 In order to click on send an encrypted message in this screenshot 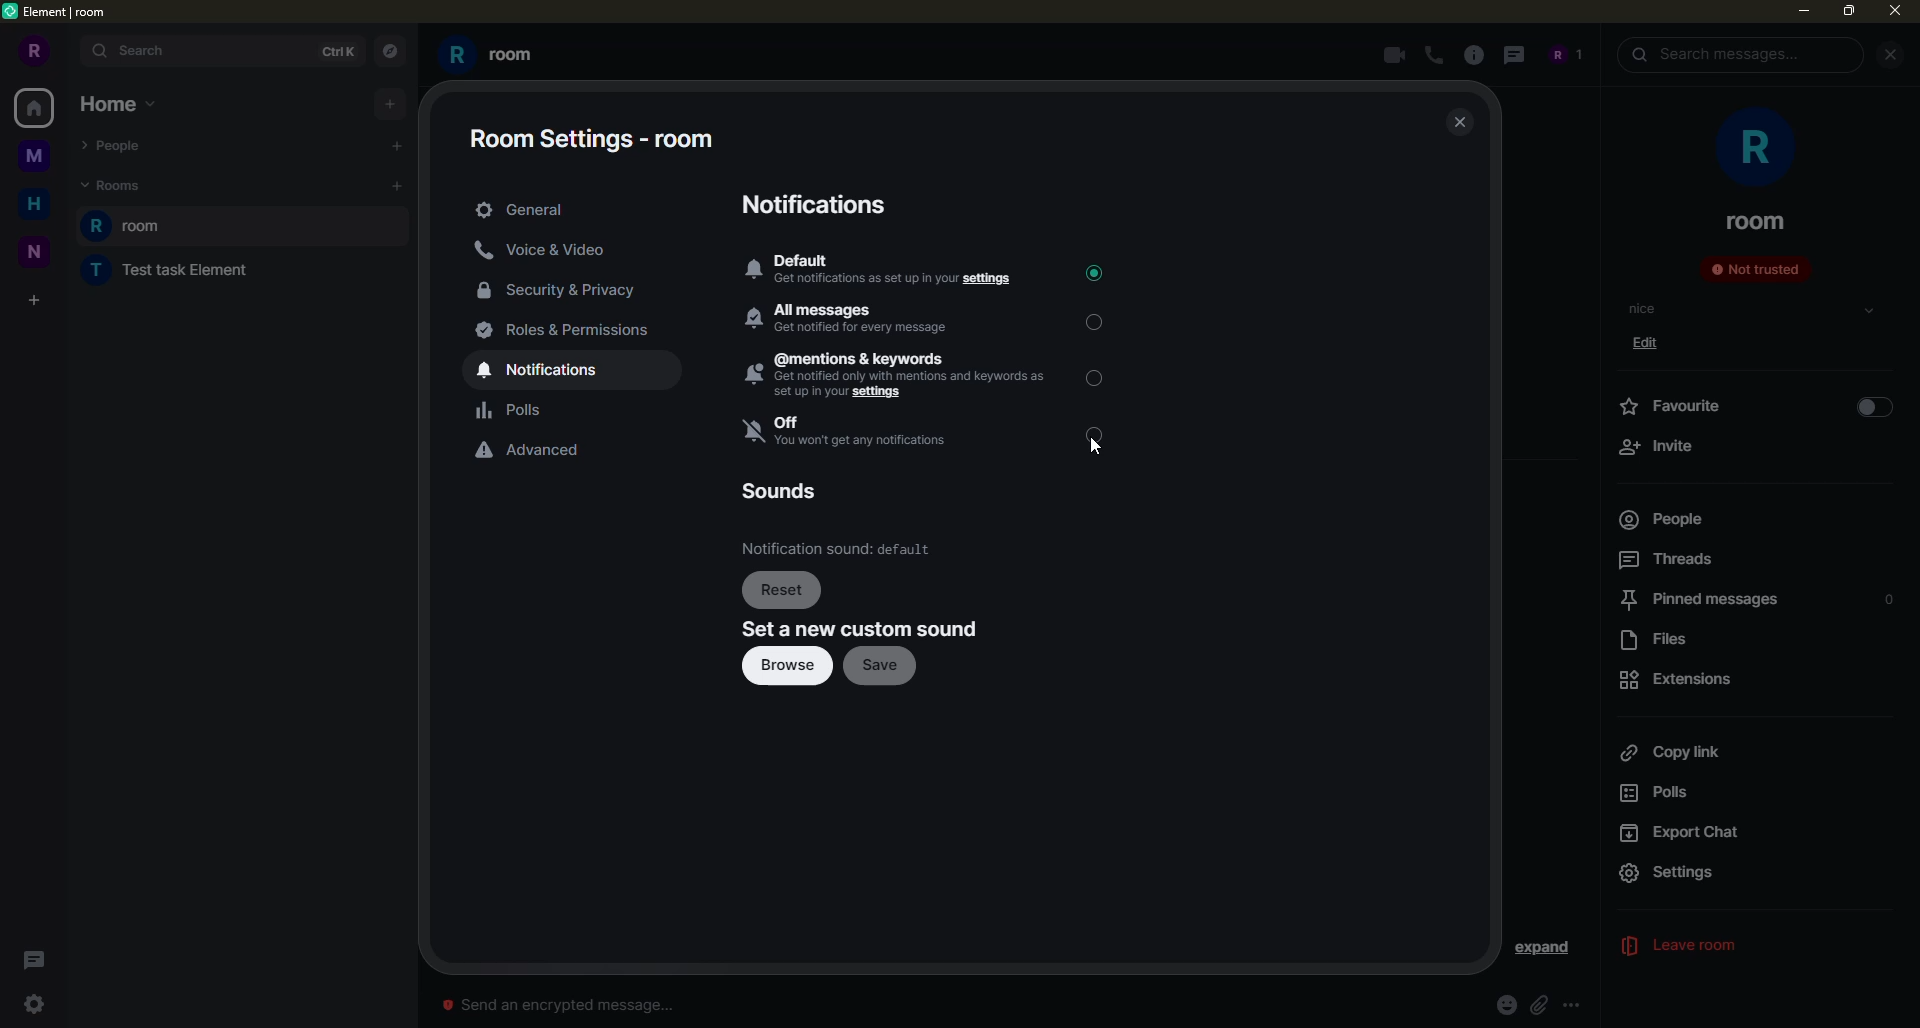, I will do `click(554, 1005)`.